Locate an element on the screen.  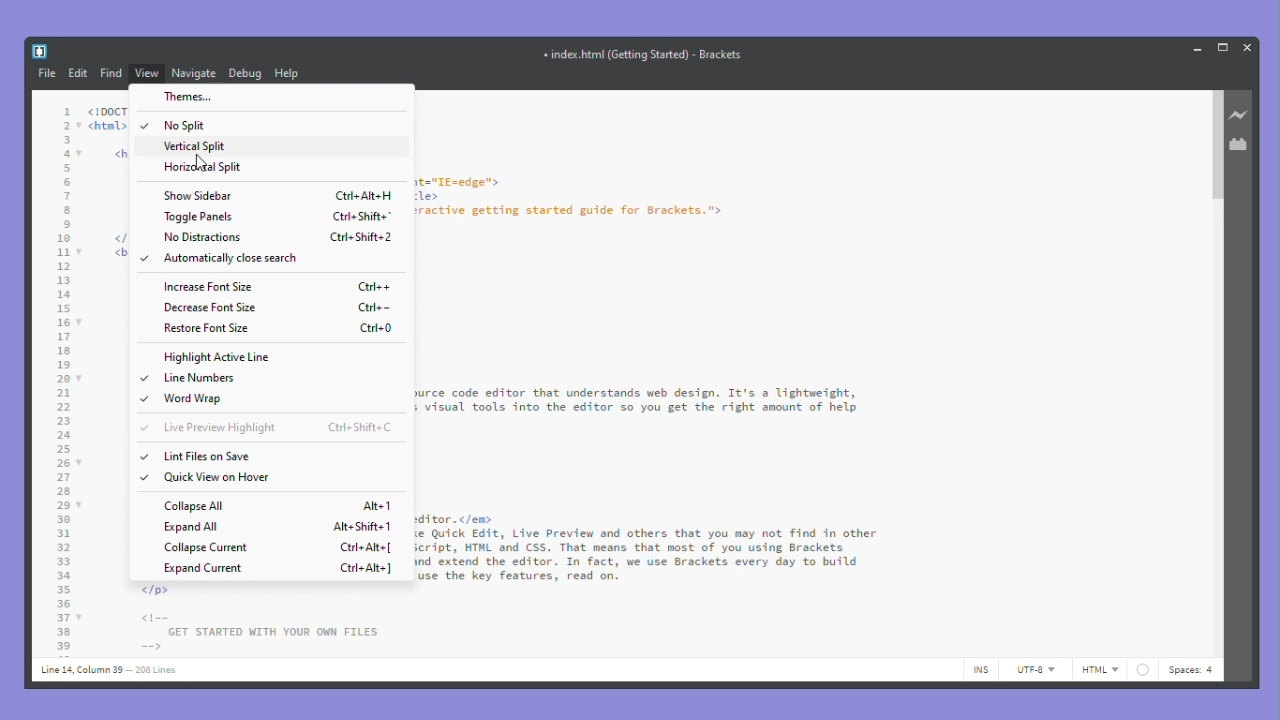
show sidebar is located at coordinates (276, 194).